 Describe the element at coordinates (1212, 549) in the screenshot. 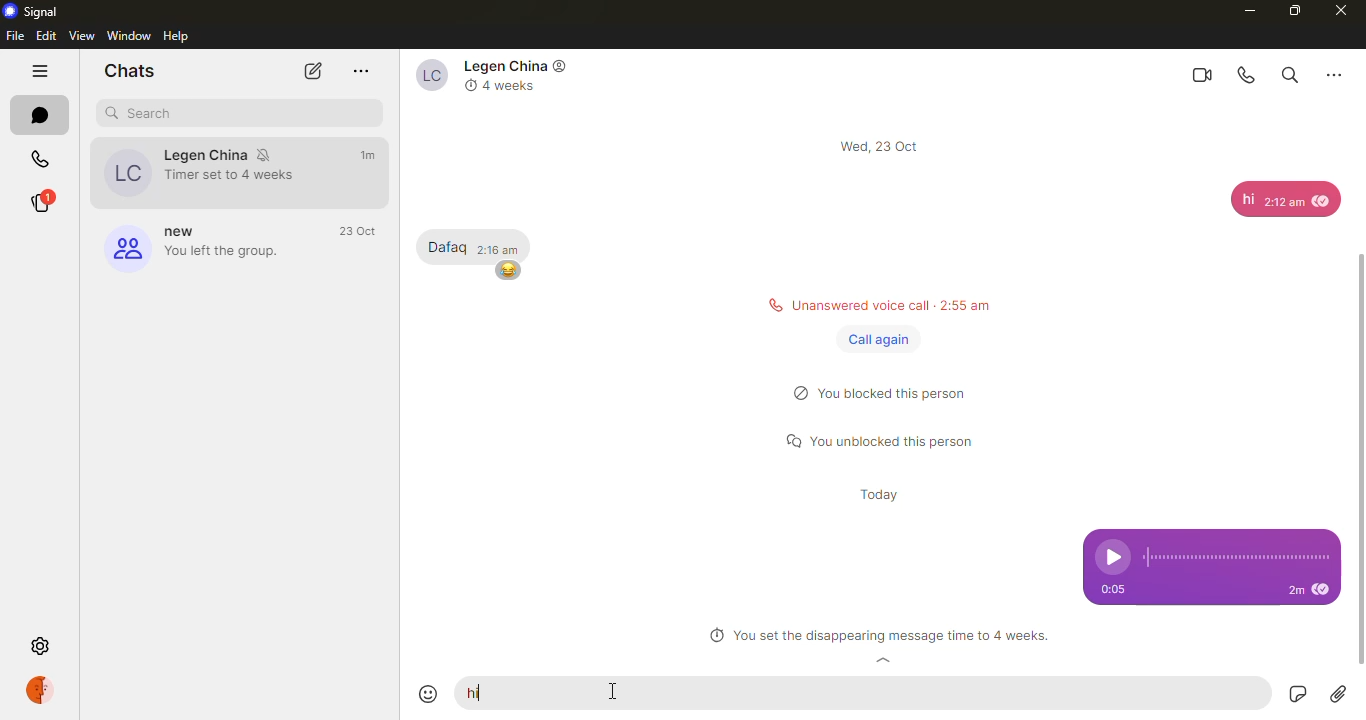

I see `voice message` at that location.